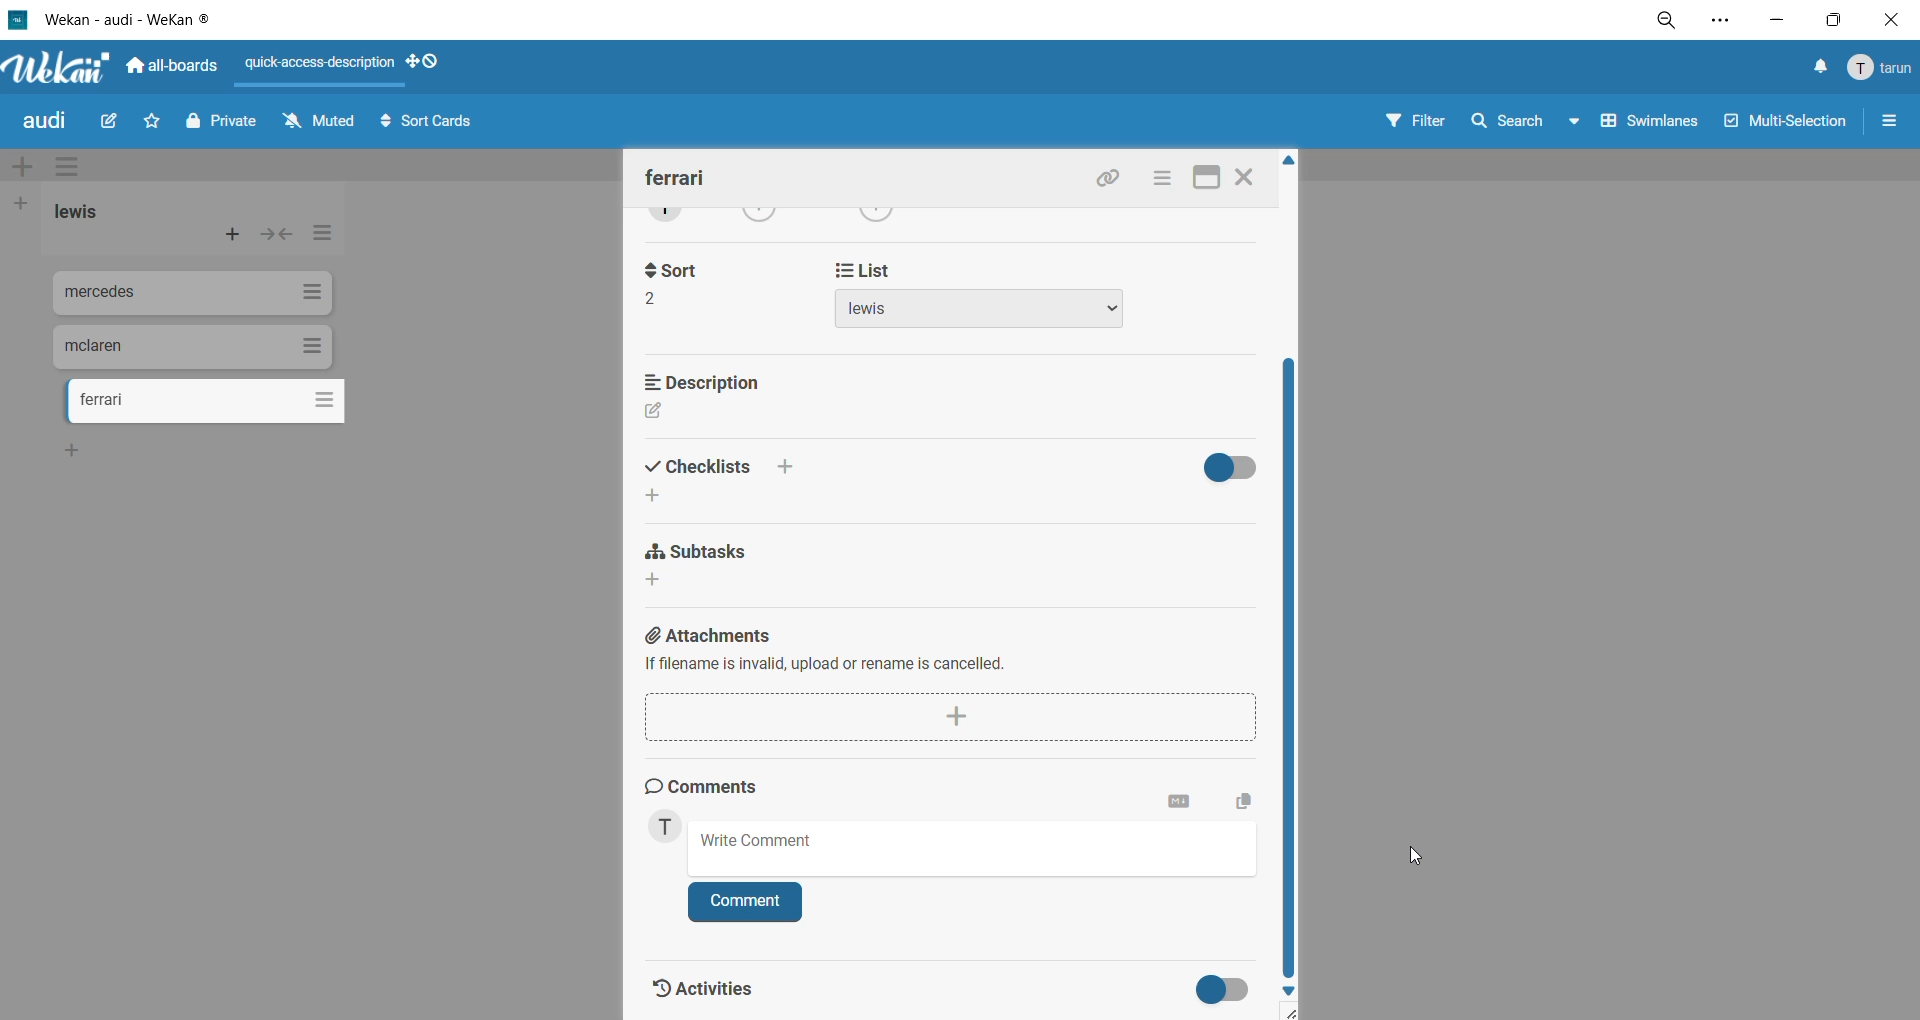 The image size is (1920, 1020). Describe the element at coordinates (319, 238) in the screenshot. I see `list actions` at that location.